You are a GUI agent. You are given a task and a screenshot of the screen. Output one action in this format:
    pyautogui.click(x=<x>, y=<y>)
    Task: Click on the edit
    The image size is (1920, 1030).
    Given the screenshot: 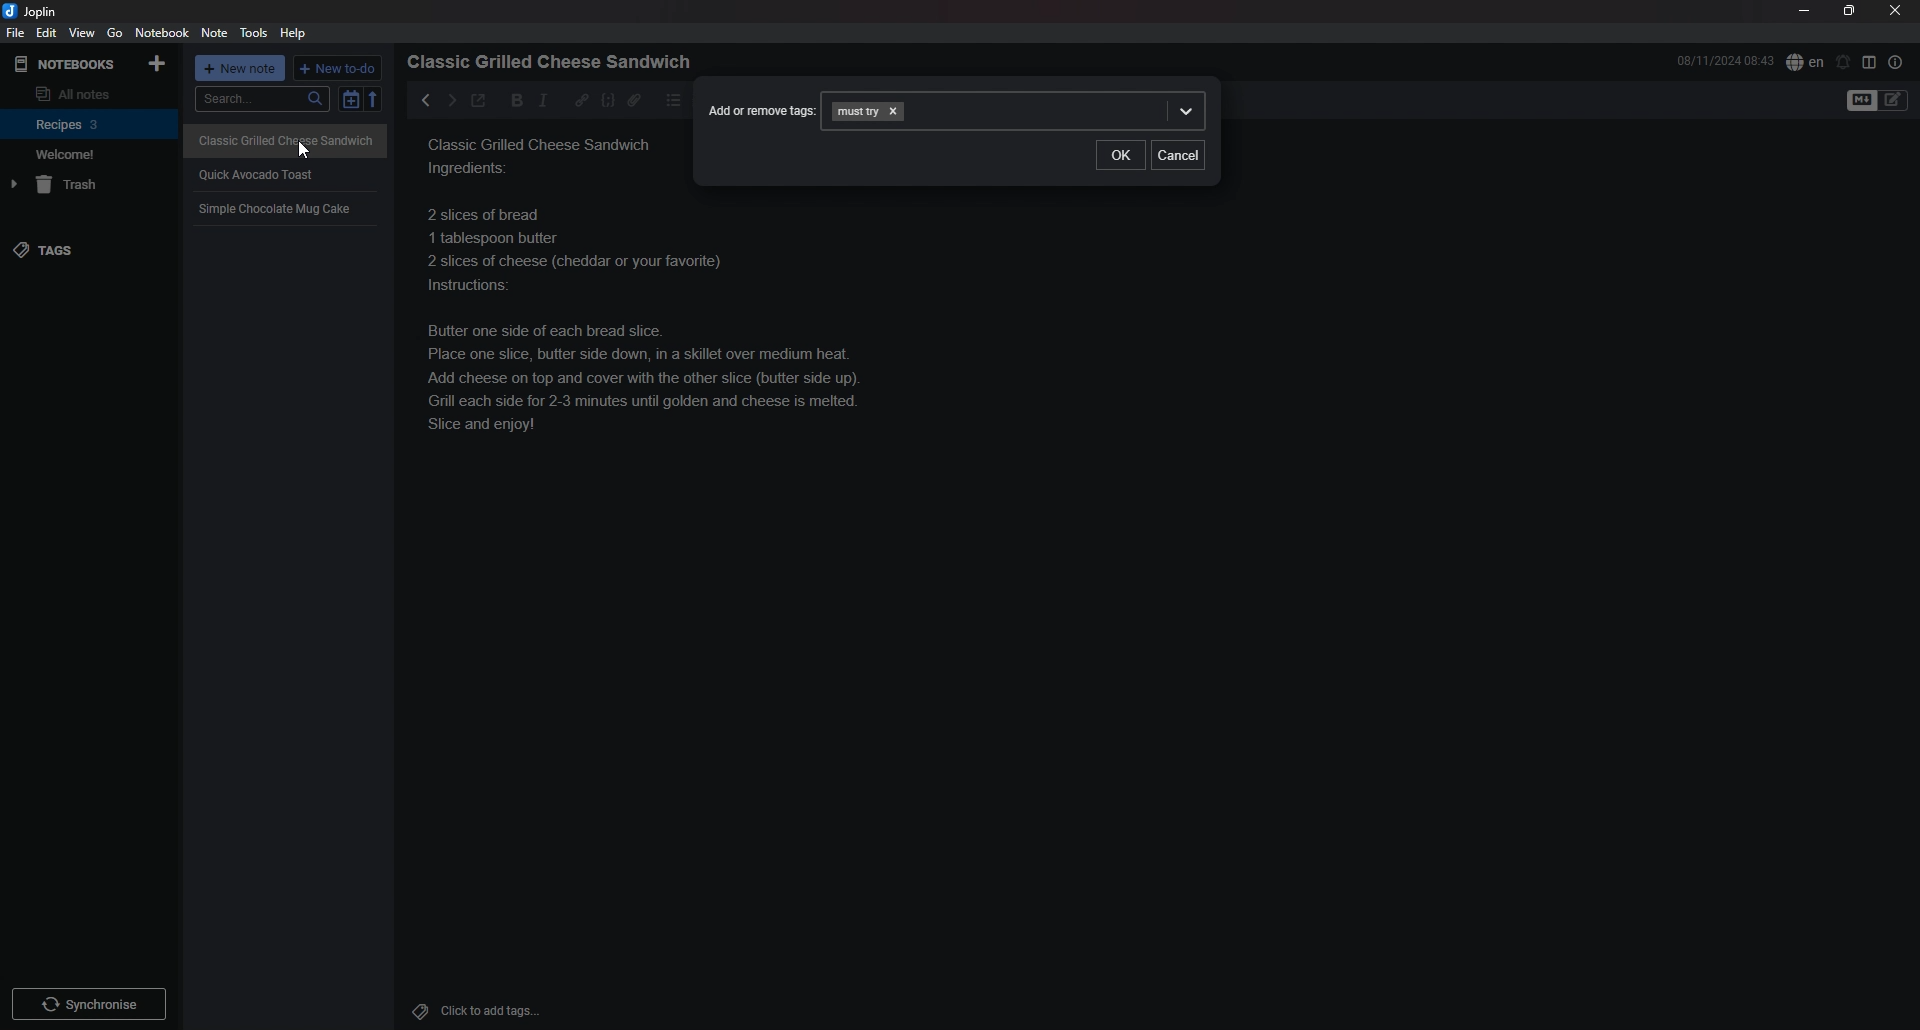 What is the action you would take?
    pyautogui.click(x=45, y=33)
    